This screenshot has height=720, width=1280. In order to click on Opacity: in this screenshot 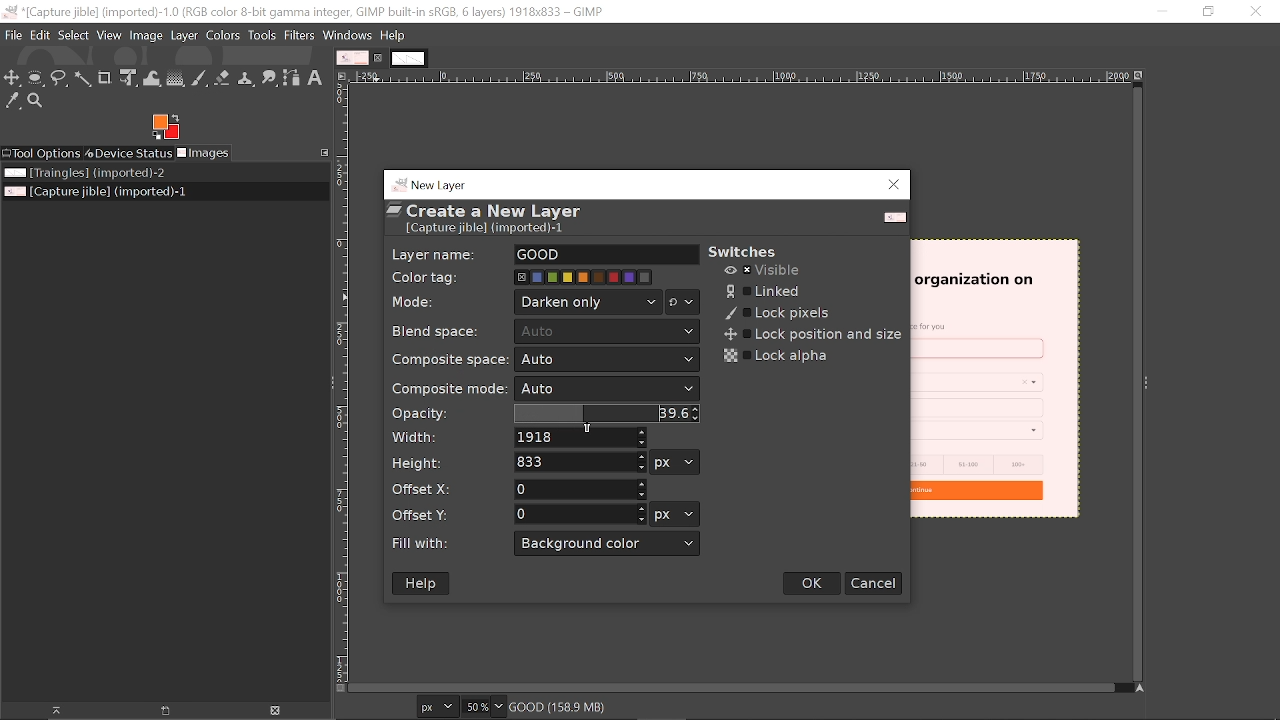, I will do `click(421, 414)`.